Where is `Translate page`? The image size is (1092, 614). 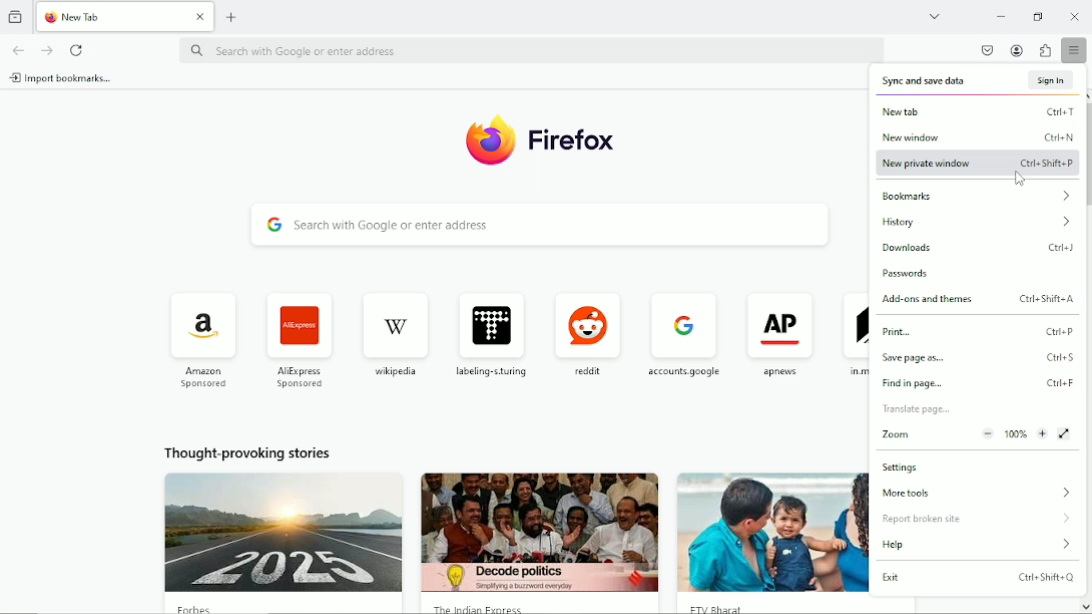 Translate page is located at coordinates (934, 410).